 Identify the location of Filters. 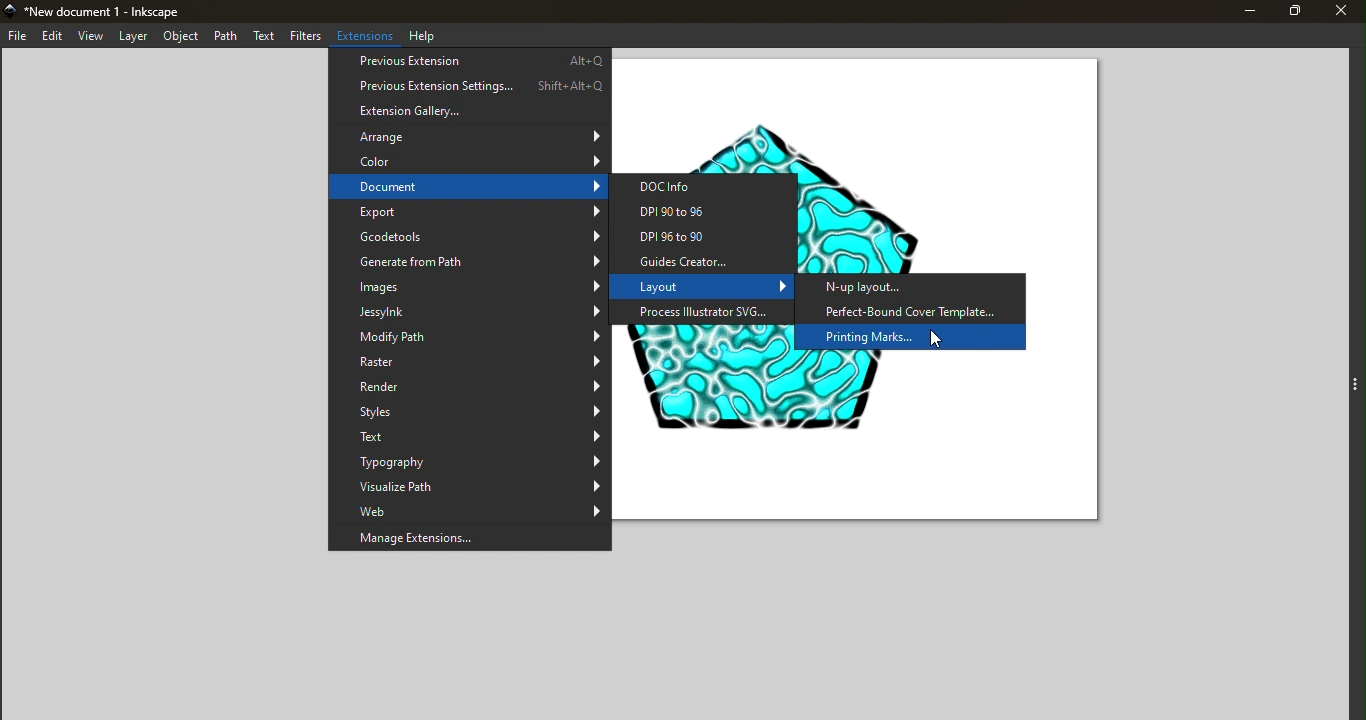
(306, 37).